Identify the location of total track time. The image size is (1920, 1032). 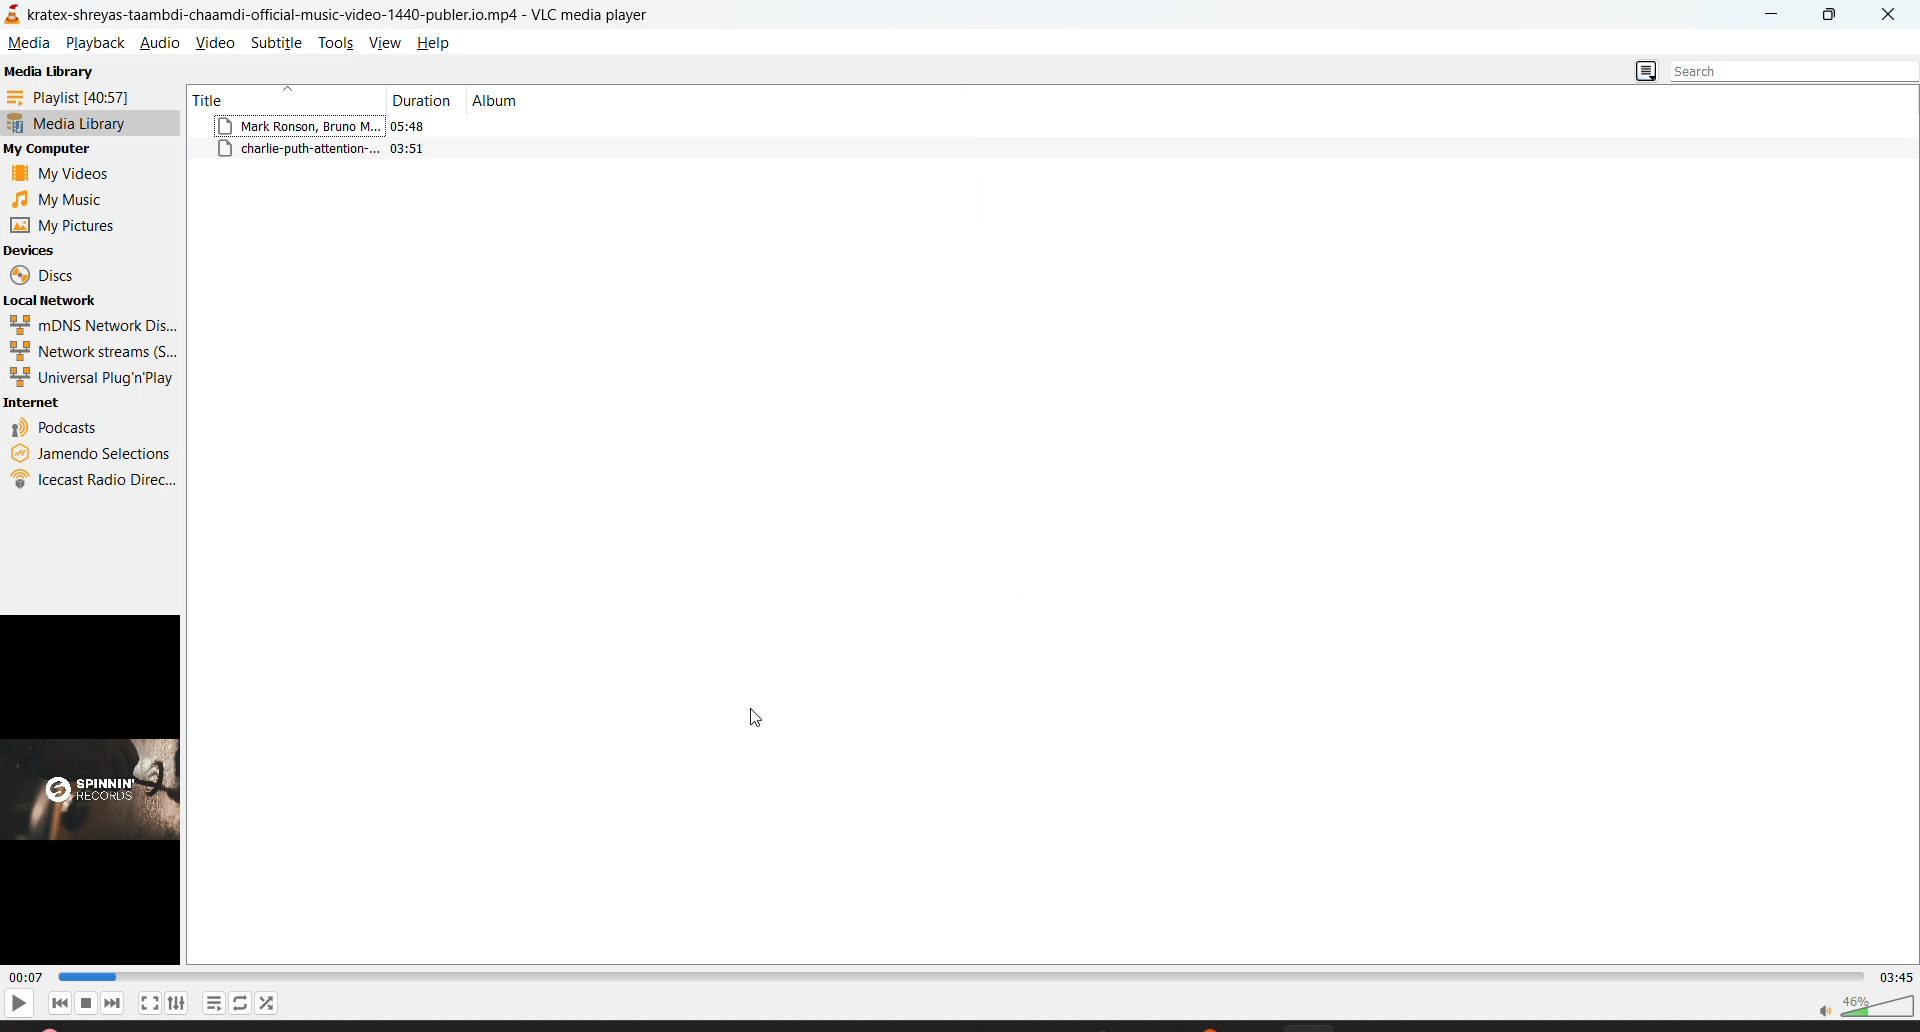
(1898, 978).